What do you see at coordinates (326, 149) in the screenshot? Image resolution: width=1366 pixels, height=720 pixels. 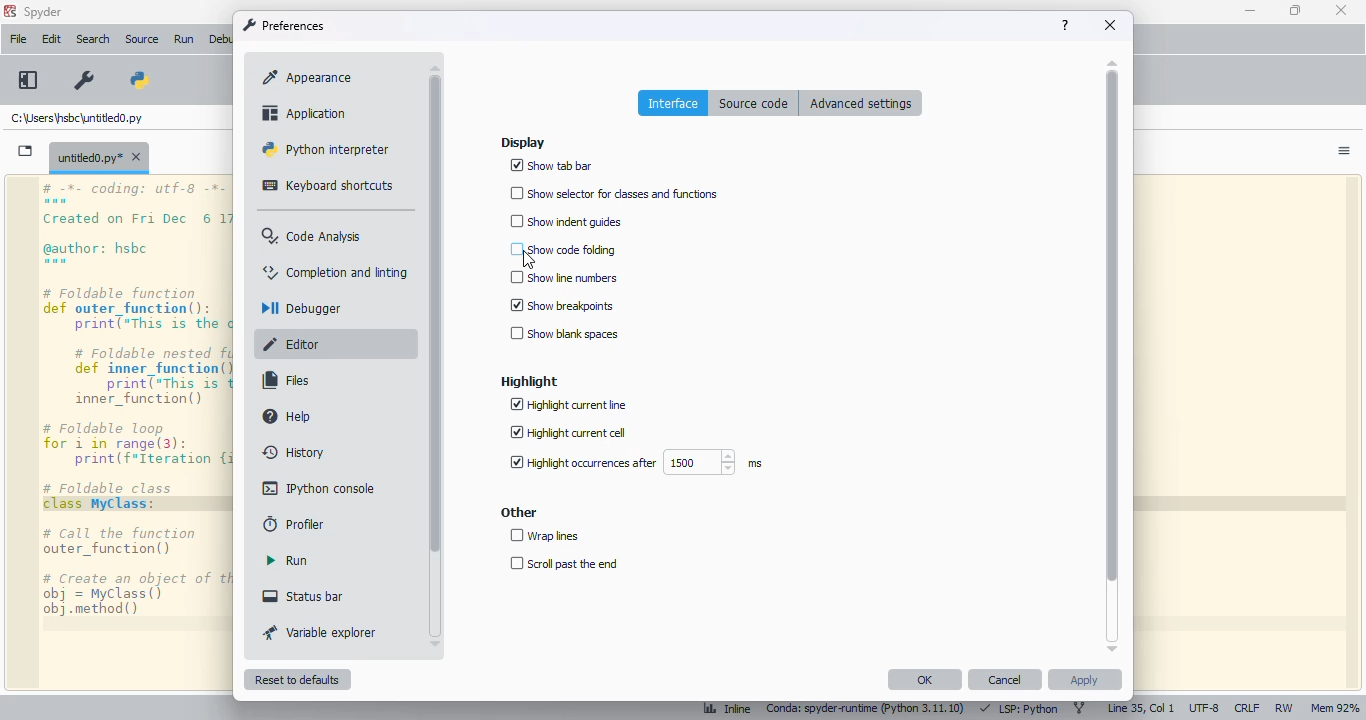 I see `python interpreter` at bounding box center [326, 149].